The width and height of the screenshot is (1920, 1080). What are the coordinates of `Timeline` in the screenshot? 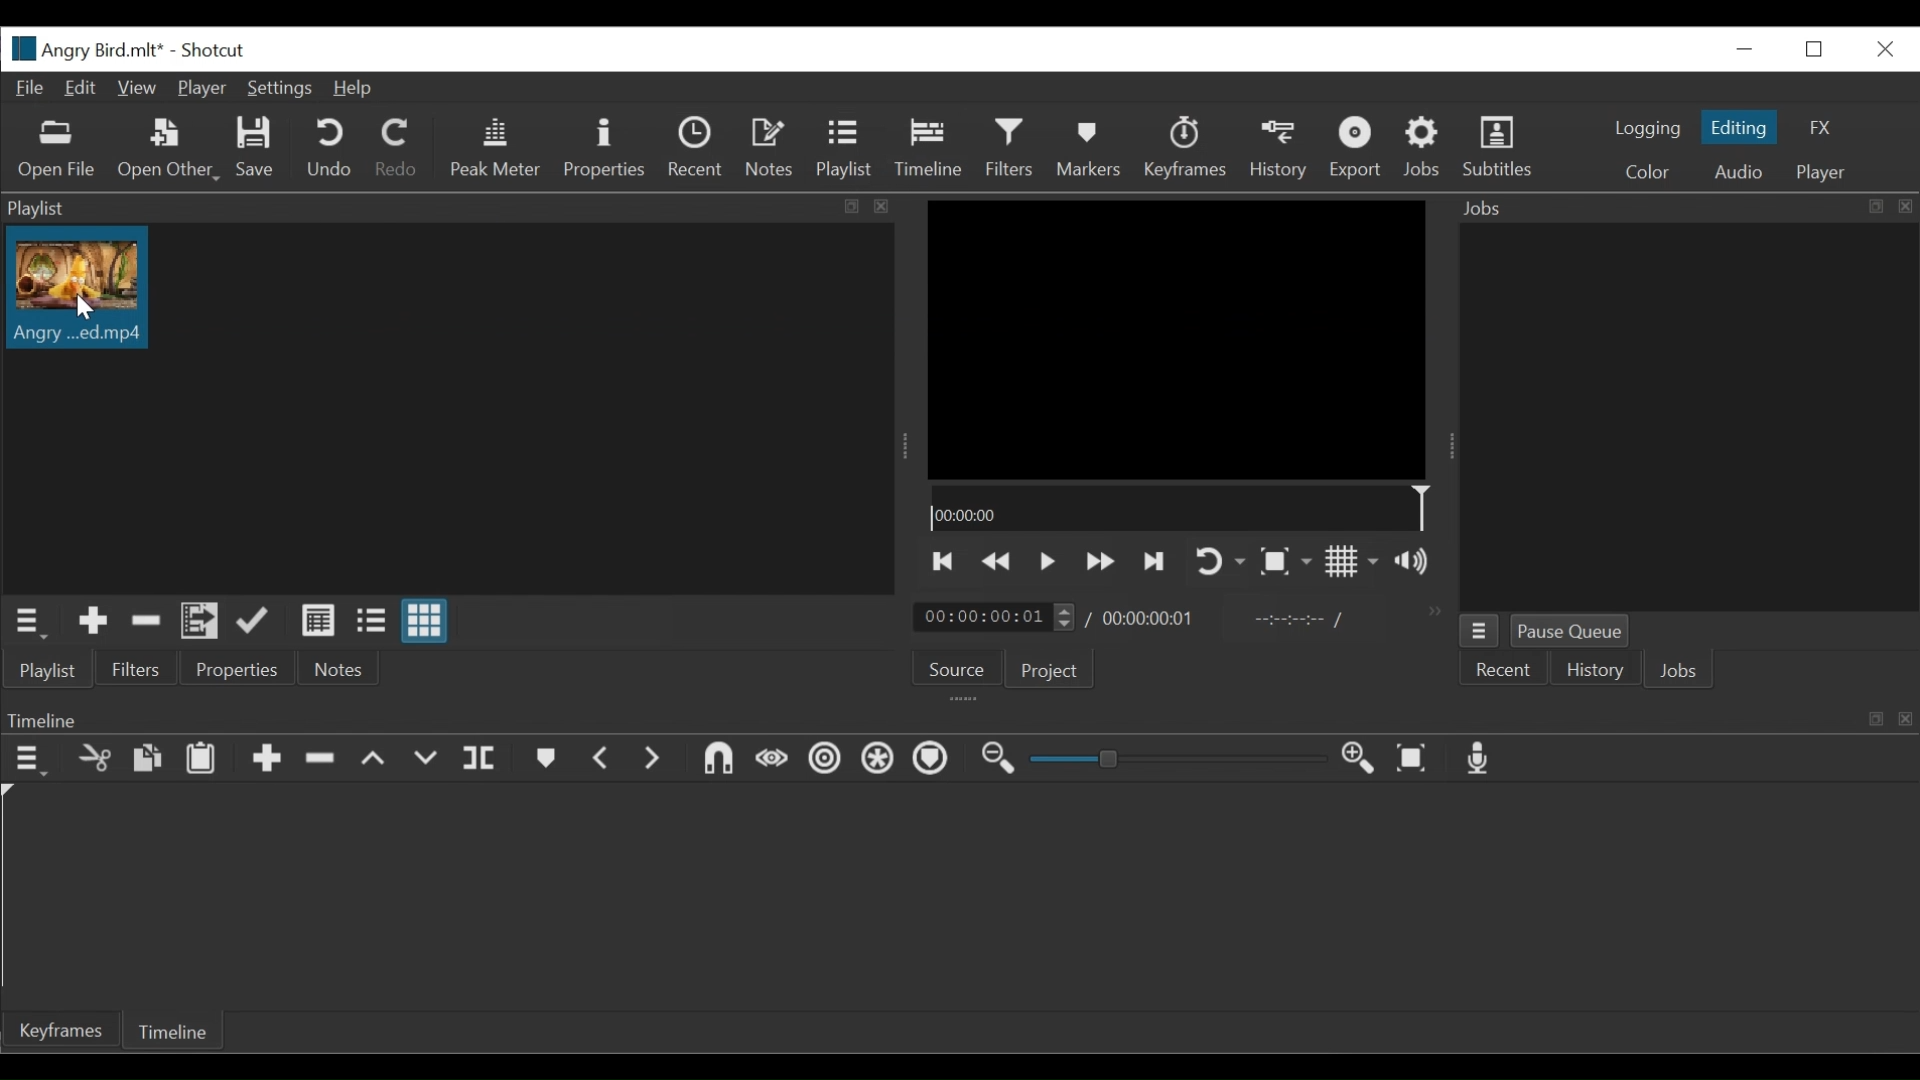 It's located at (1183, 511).